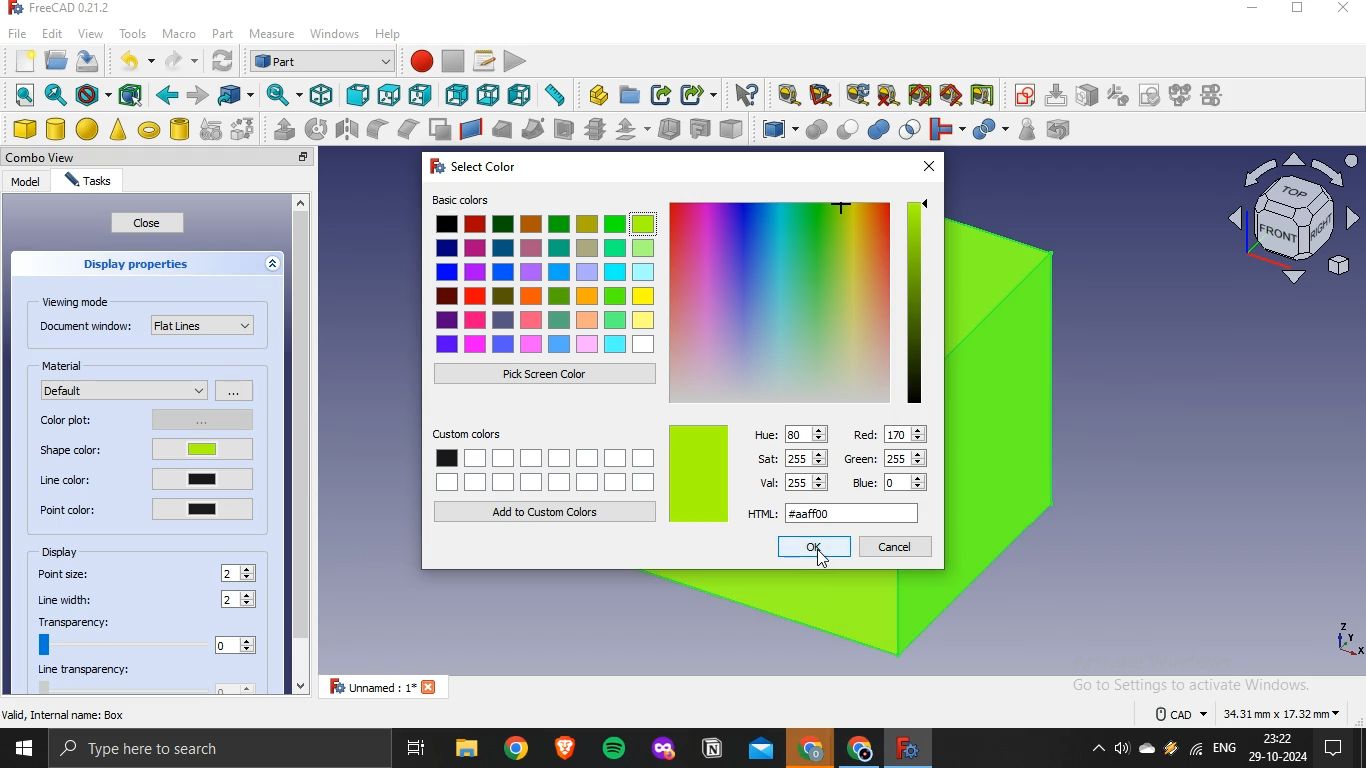  Describe the element at coordinates (810, 750) in the screenshot. I see `google chrome` at that location.